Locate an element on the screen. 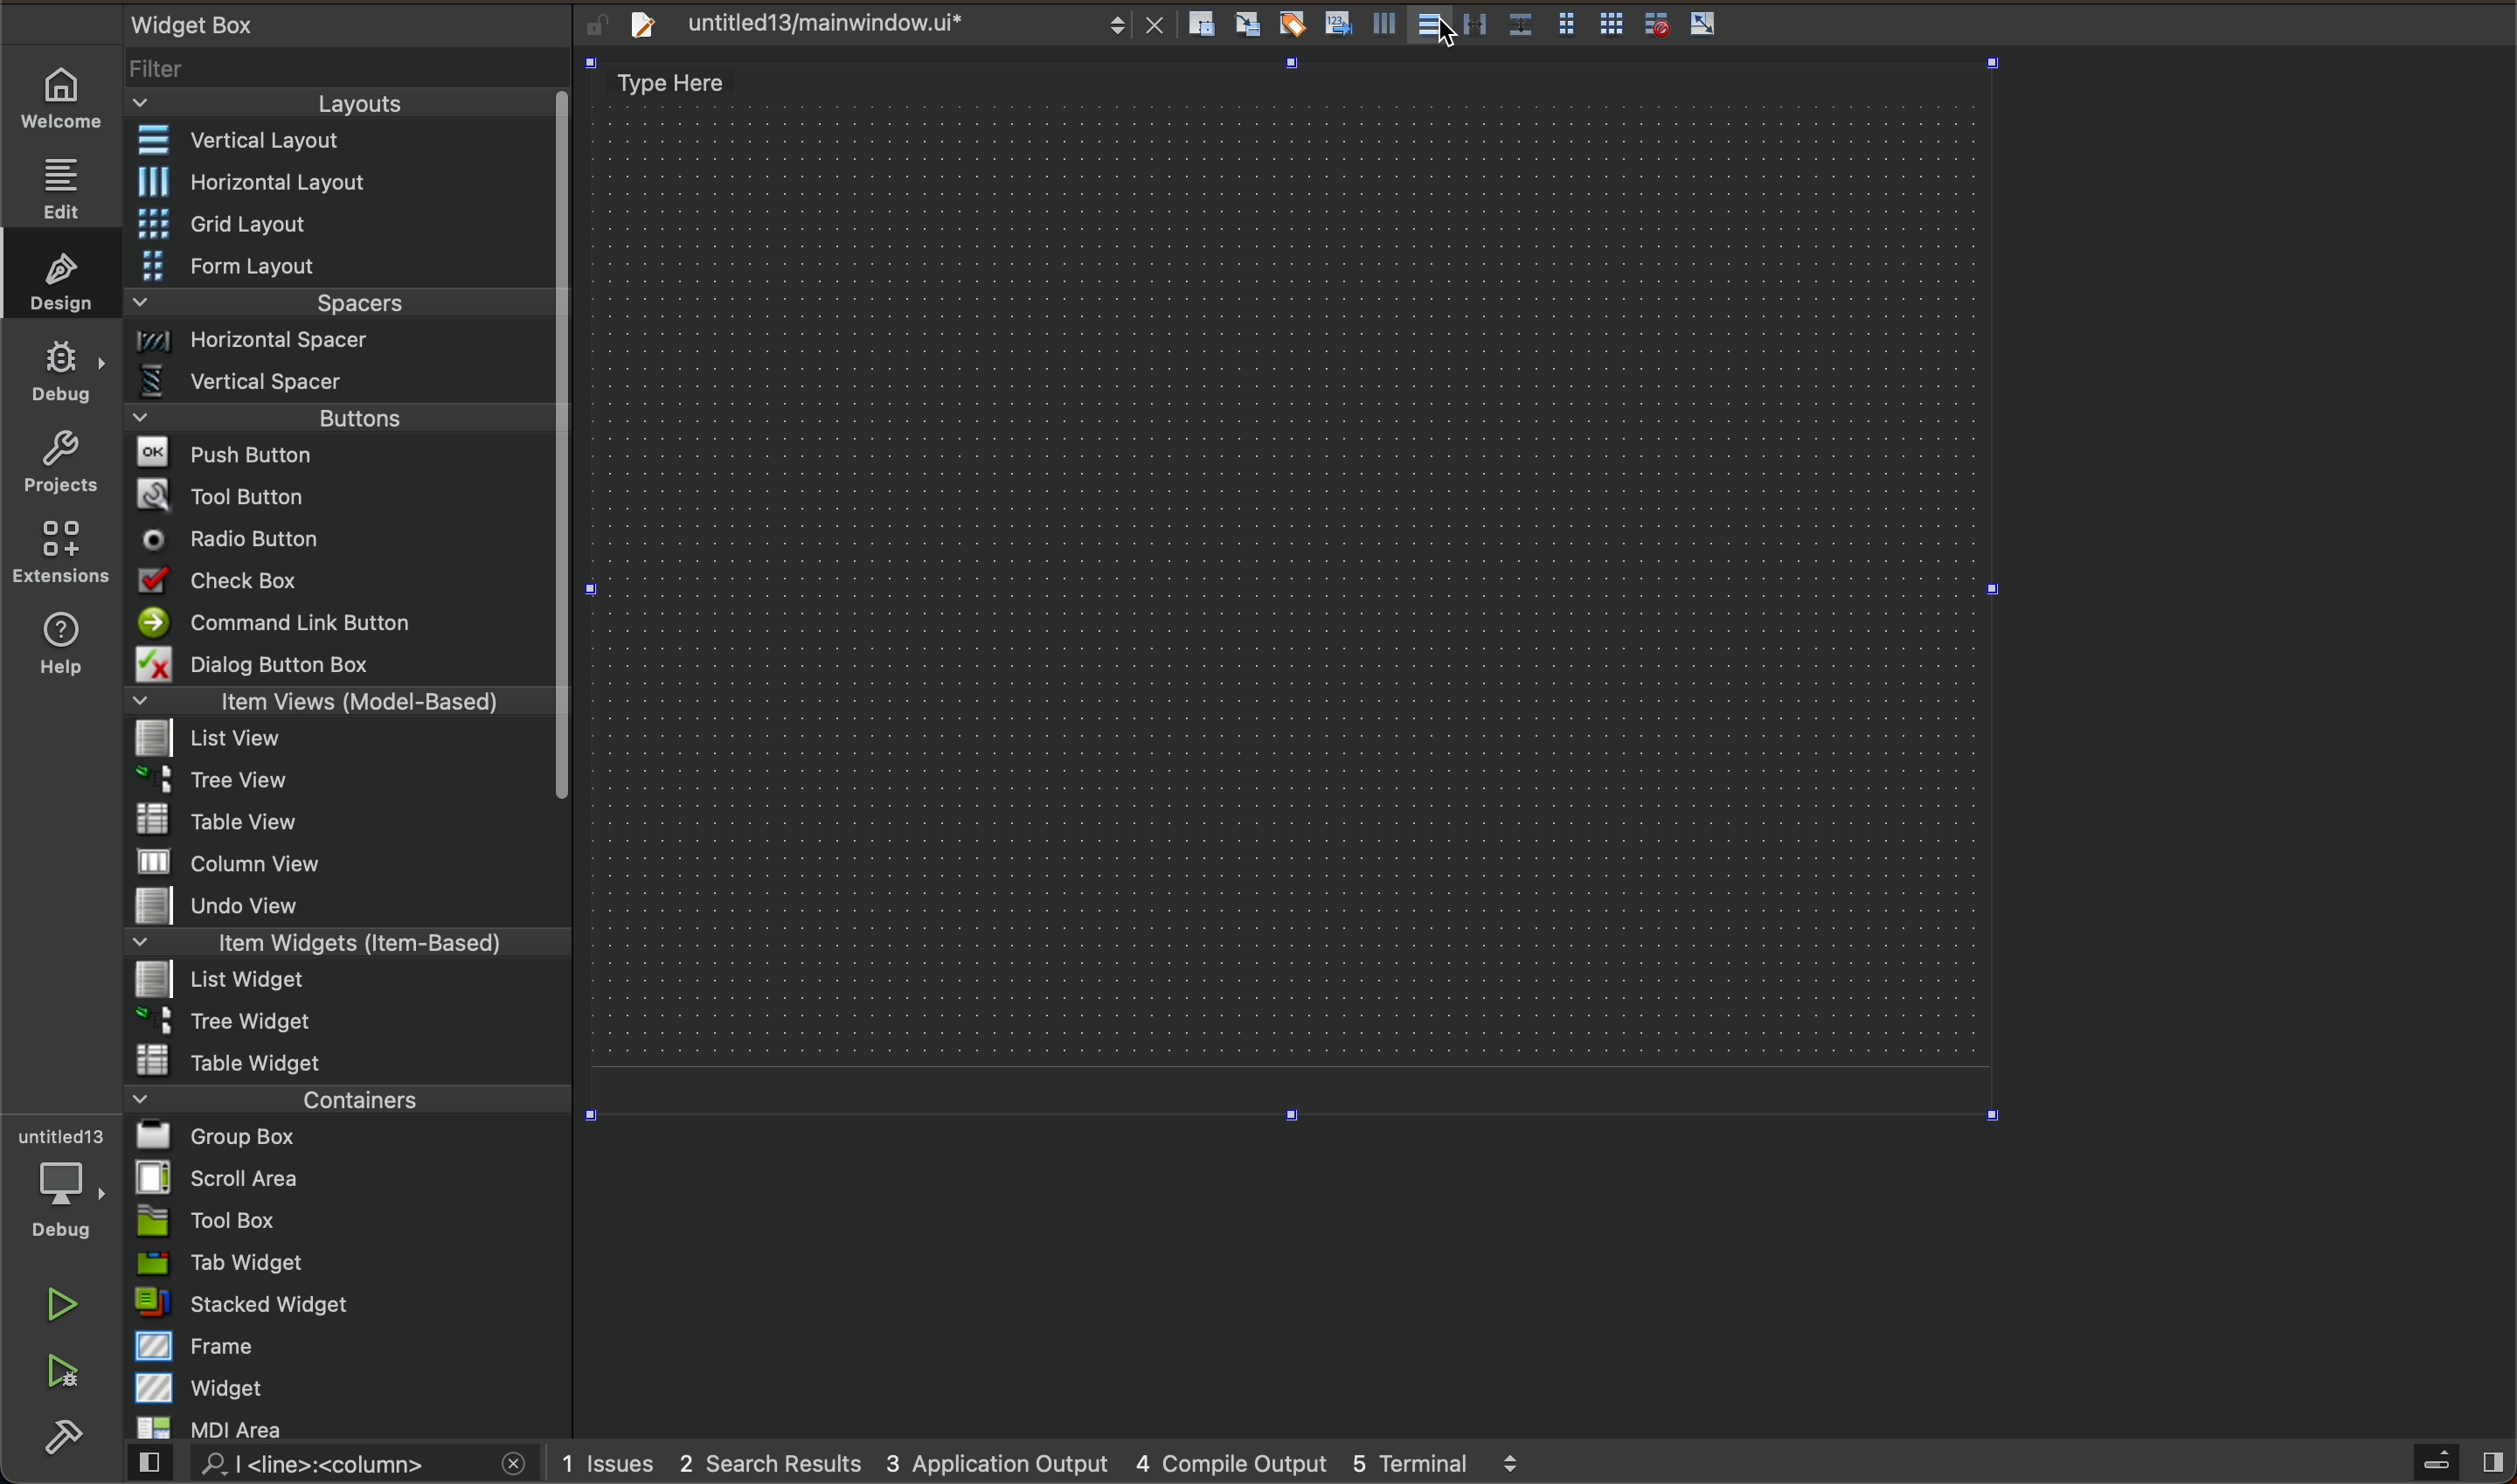 The height and width of the screenshot is (1484, 2517). file tab is located at coordinates (888, 29).